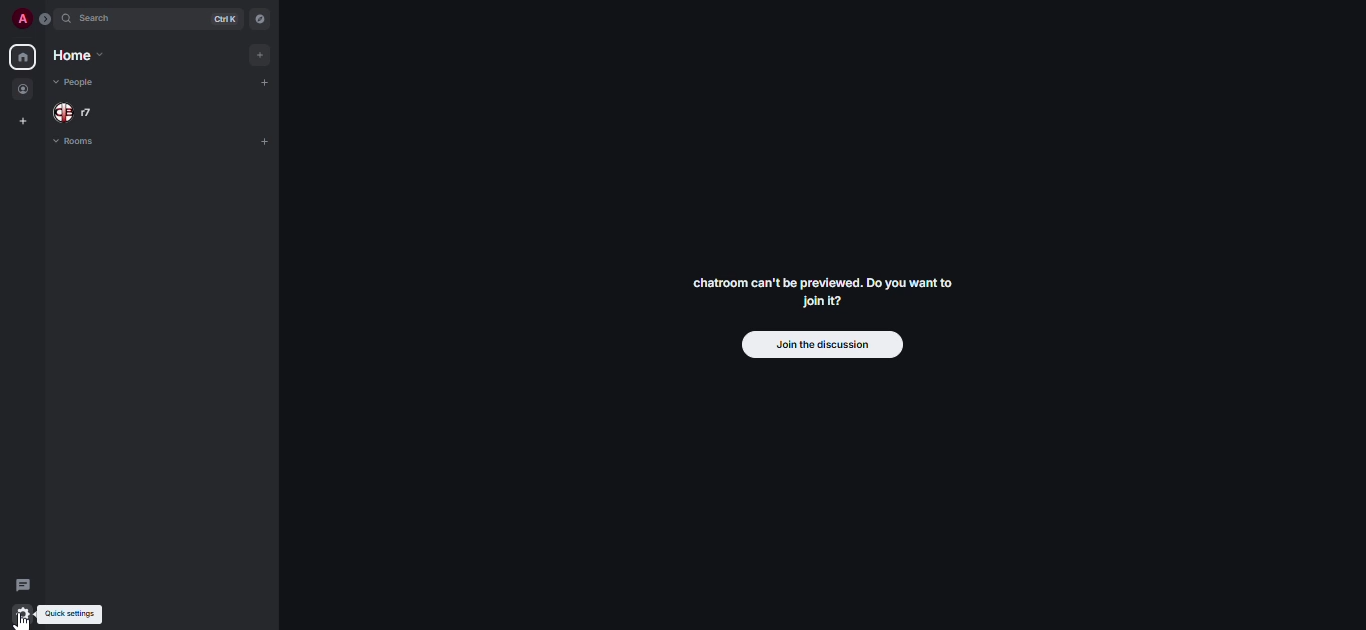 The image size is (1366, 630). Describe the element at coordinates (76, 143) in the screenshot. I see `rooms` at that location.